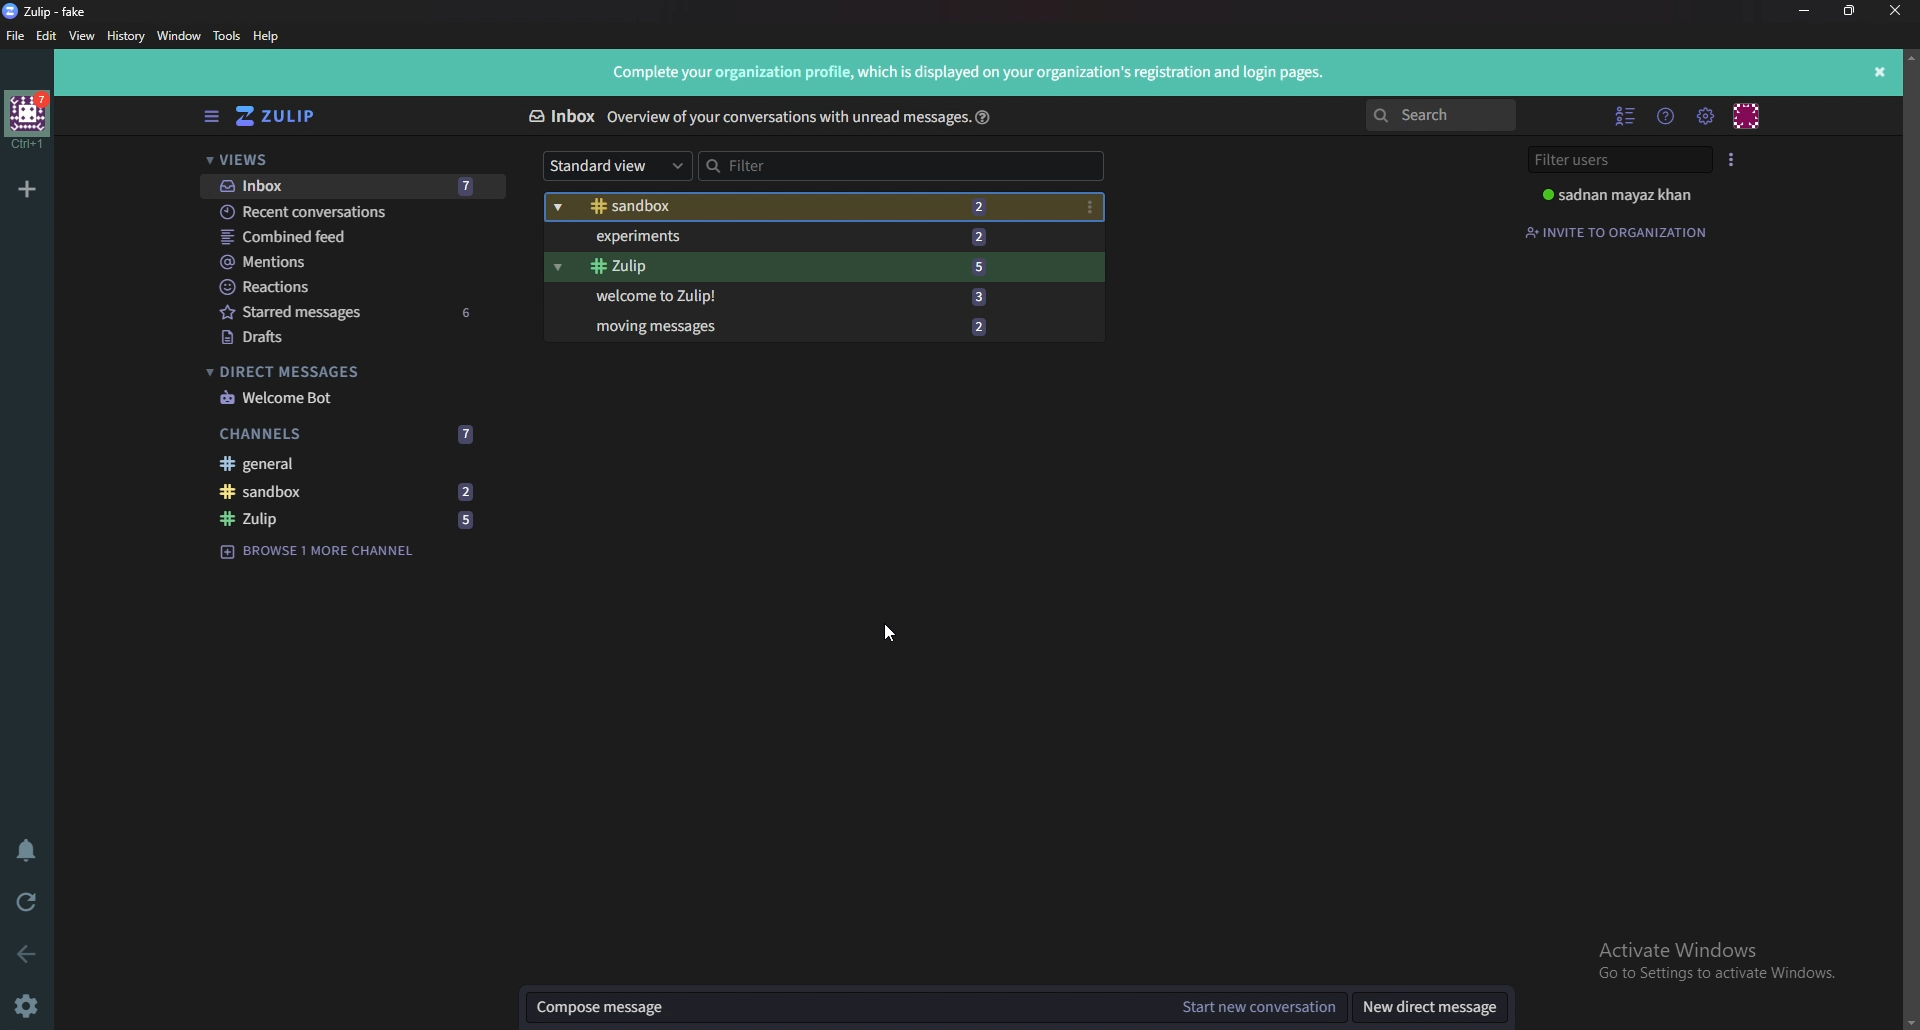 The image size is (1920, 1030). I want to click on New direct message, so click(1429, 1007).